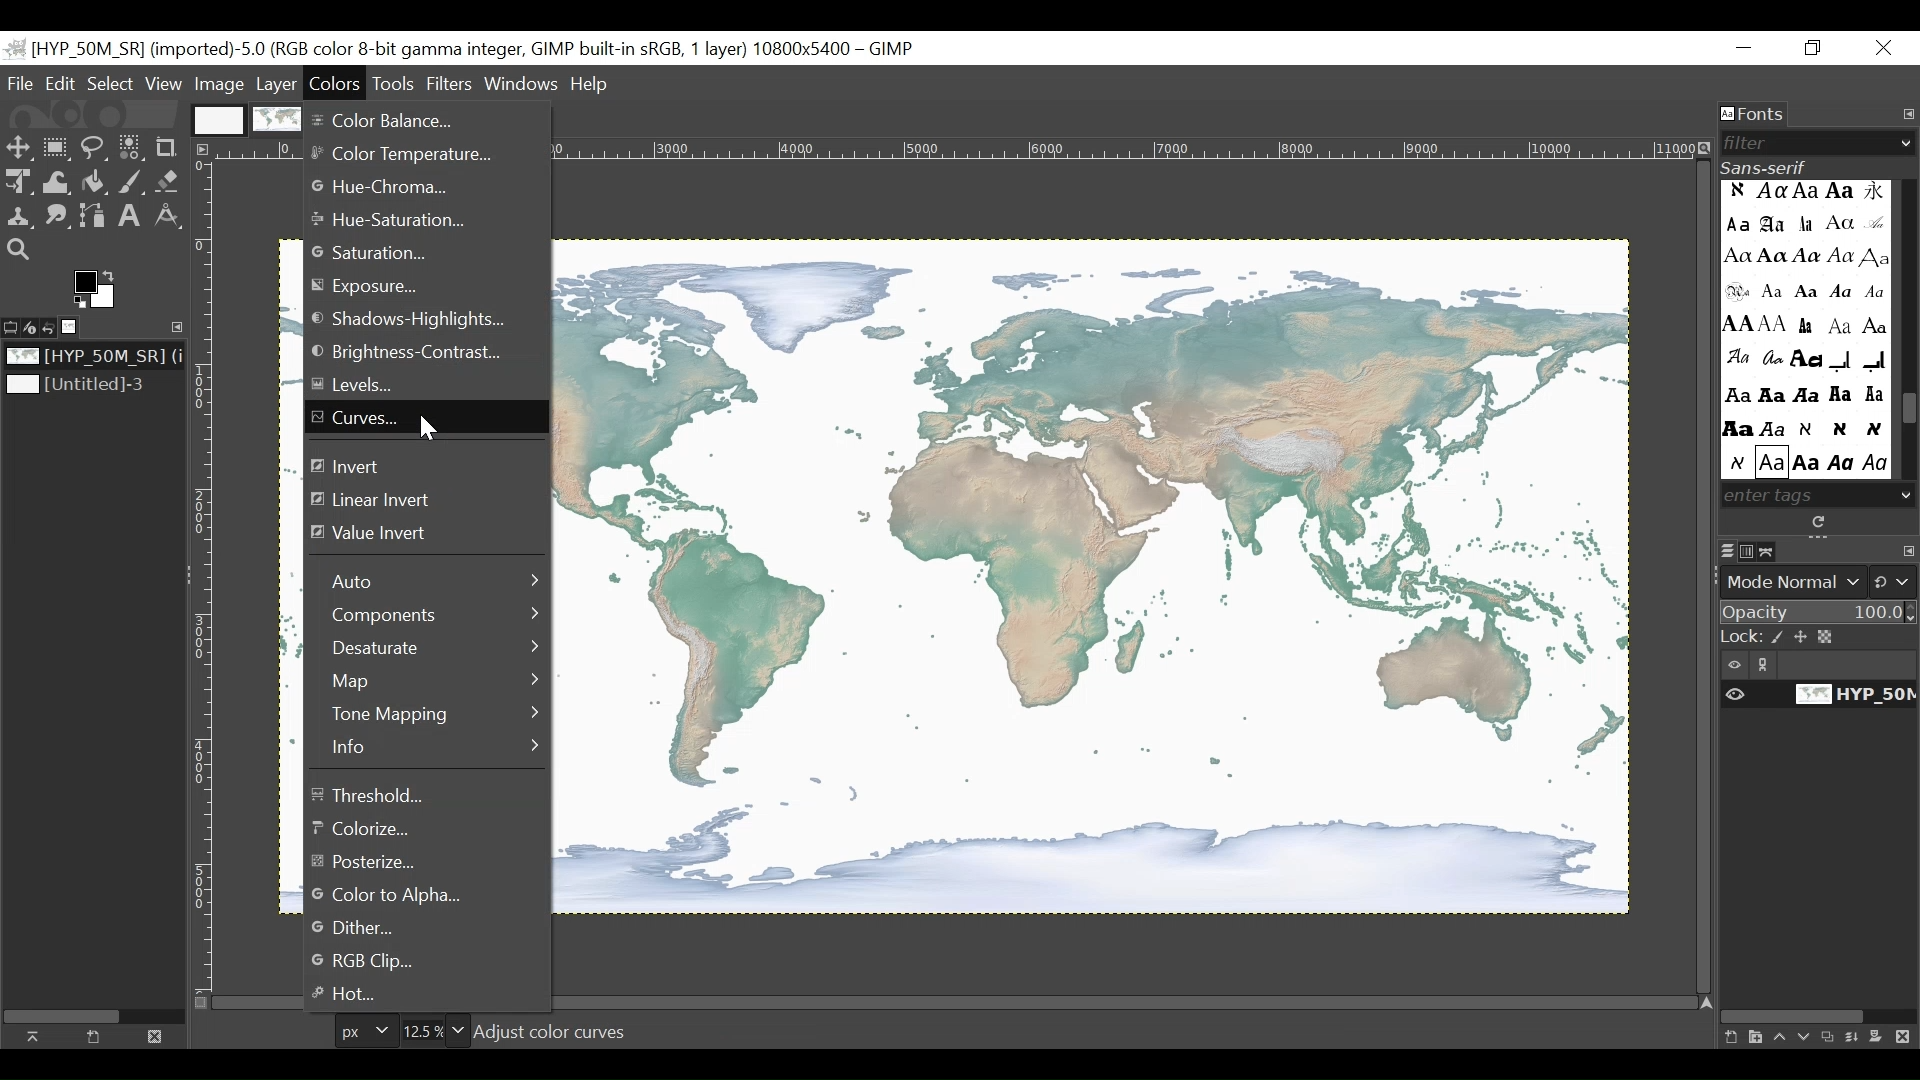 This screenshot has width=1920, height=1080. What do you see at coordinates (423, 419) in the screenshot?
I see `Curves` at bounding box center [423, 419].